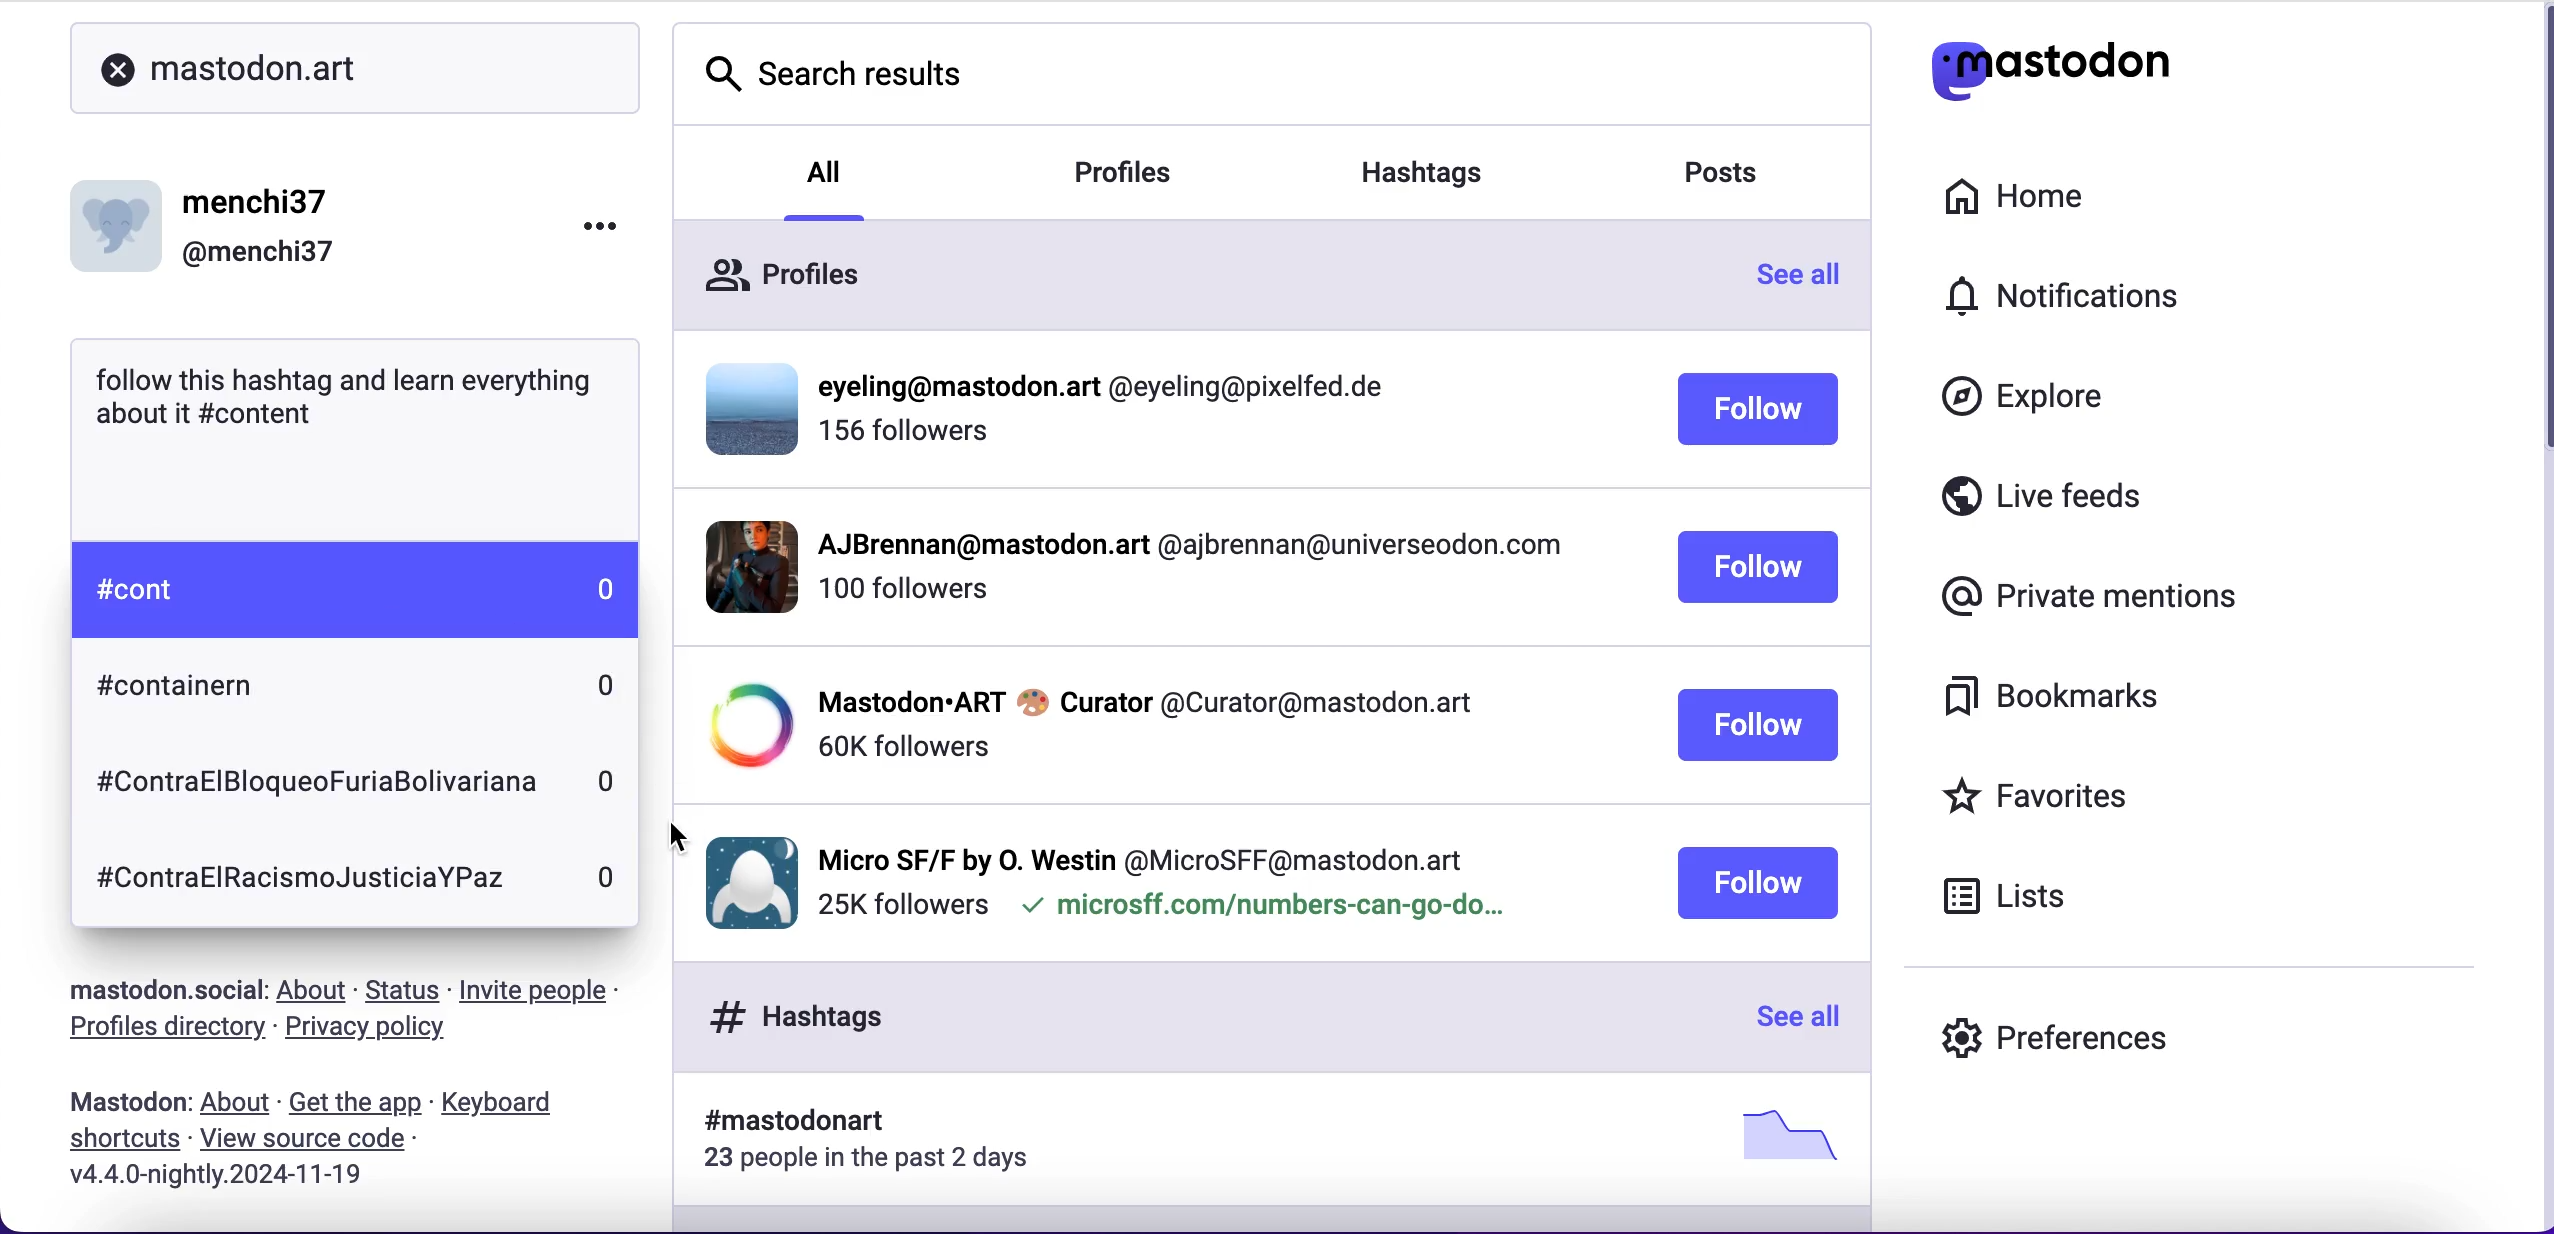 Image resolution: width=2554 pixels, height=1234 pixels. I want to click on view source code, so click(321, 1140).